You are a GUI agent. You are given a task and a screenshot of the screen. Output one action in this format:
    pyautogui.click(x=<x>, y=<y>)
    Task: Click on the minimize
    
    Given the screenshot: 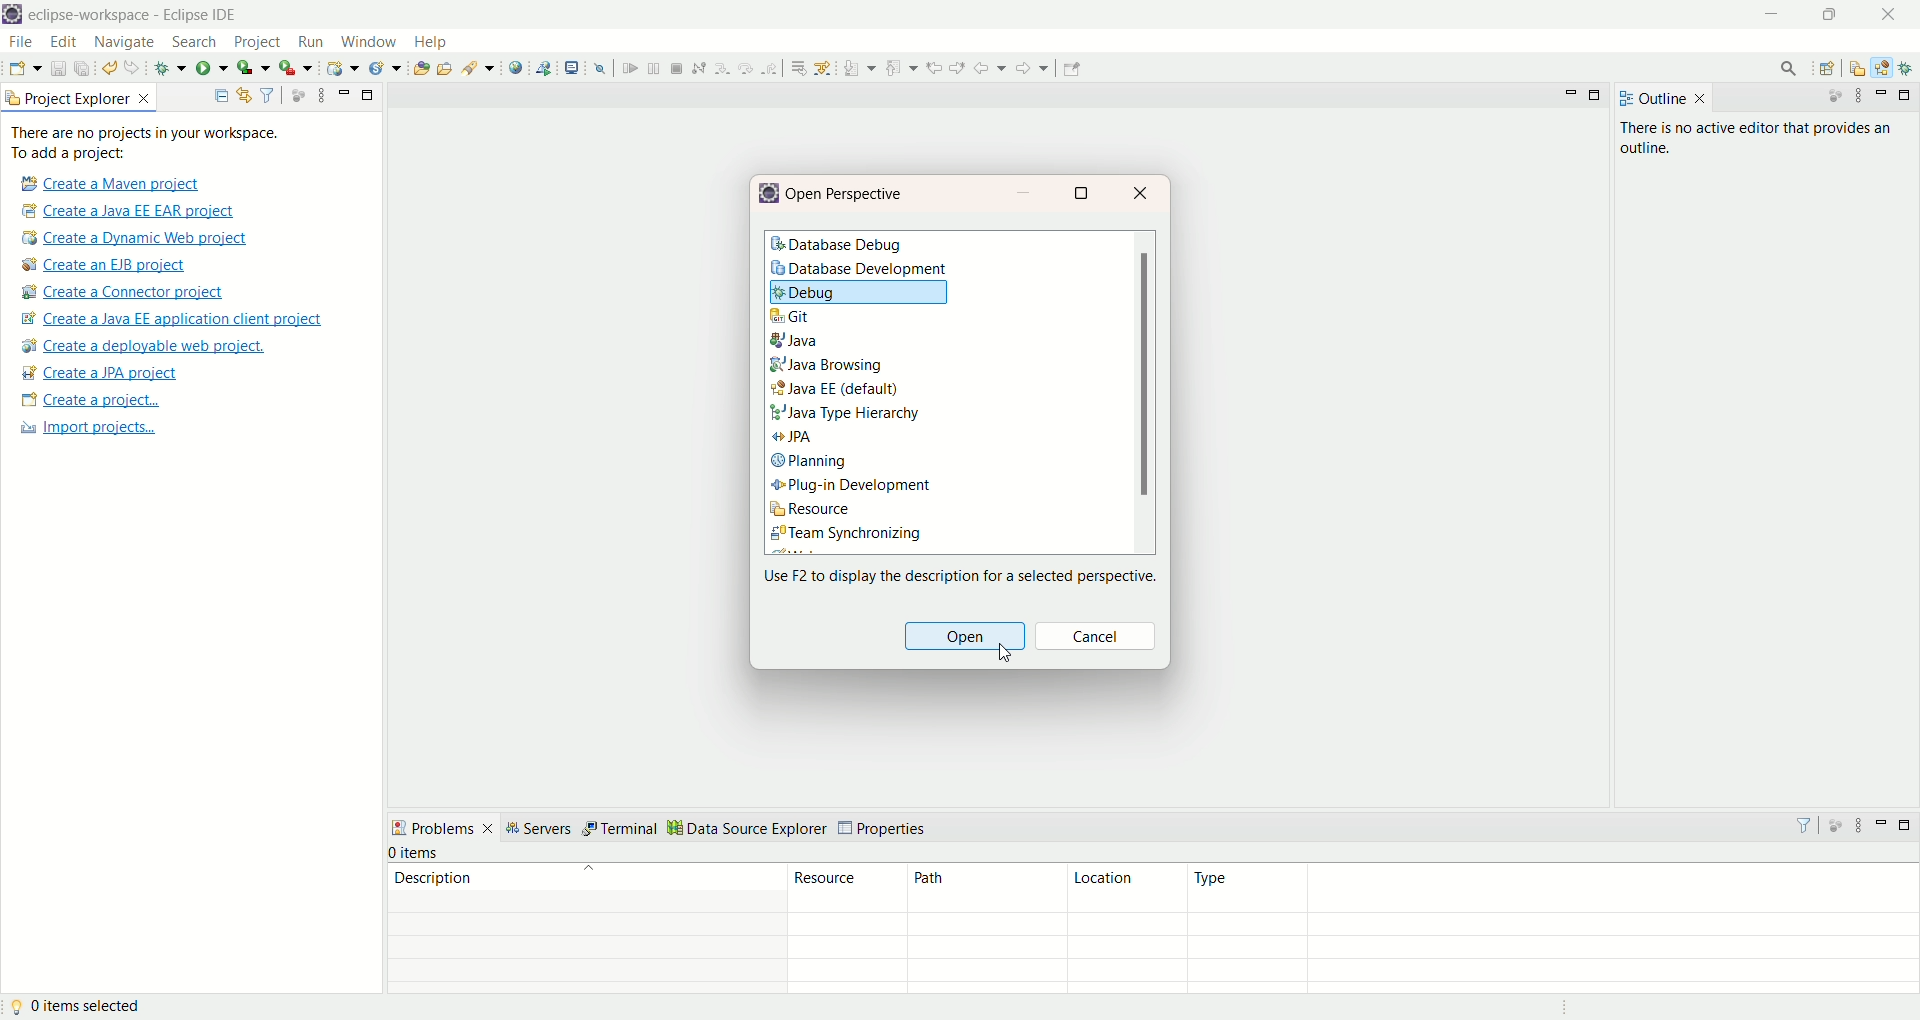 What is the action you would take?
    pyautogui.click(x=1779, y=17)
    